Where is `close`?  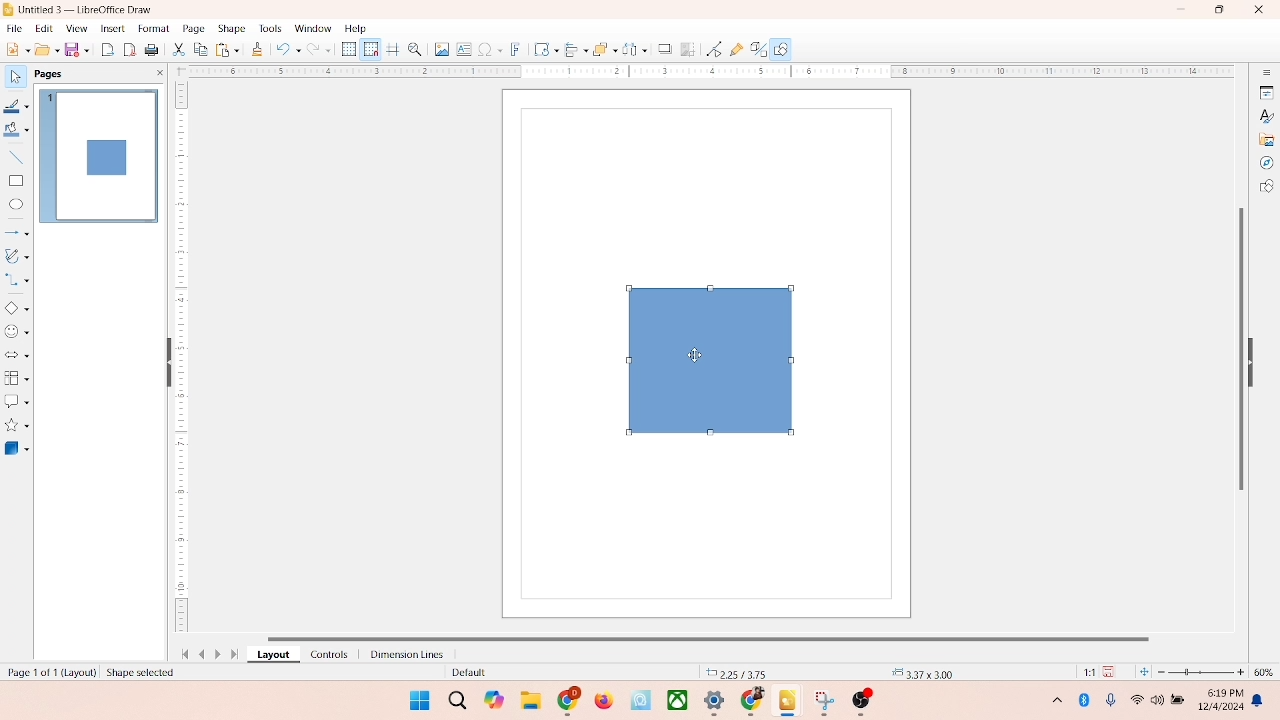 close is located at coordinates (156, 73).